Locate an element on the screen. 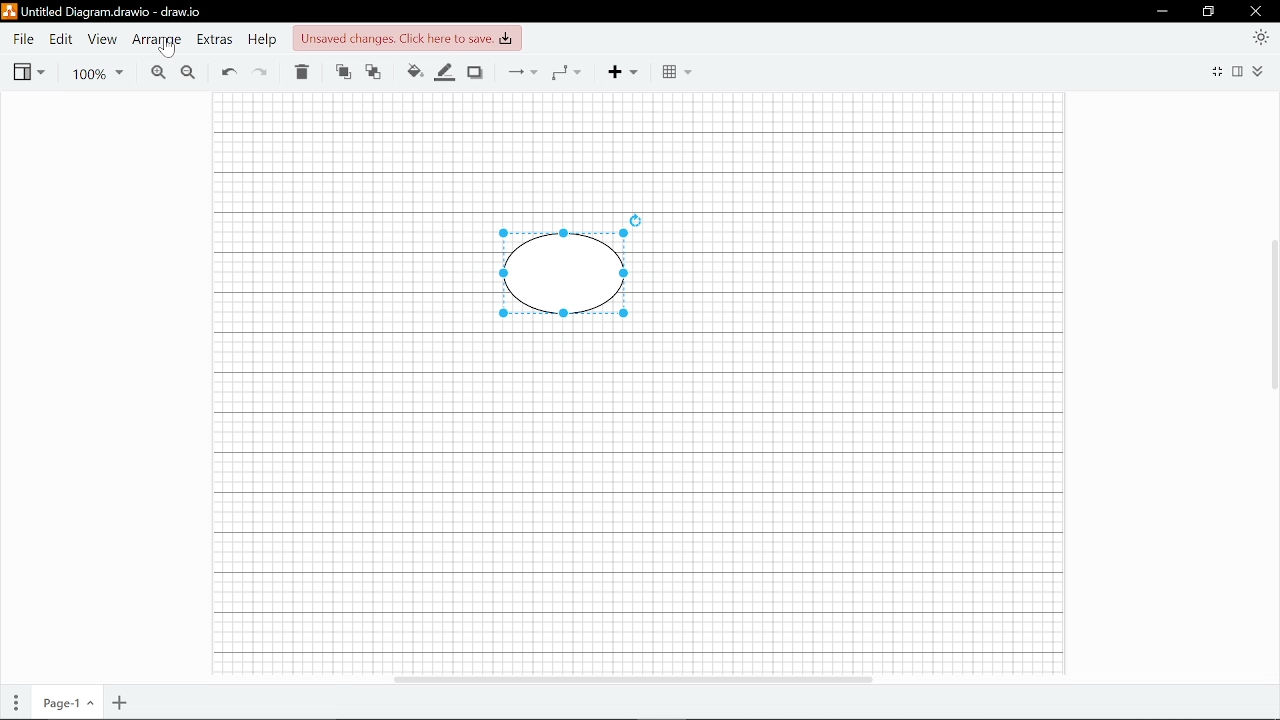 The image size is (1280, 720). Fullscreen is located at coordinates (1219, 70).